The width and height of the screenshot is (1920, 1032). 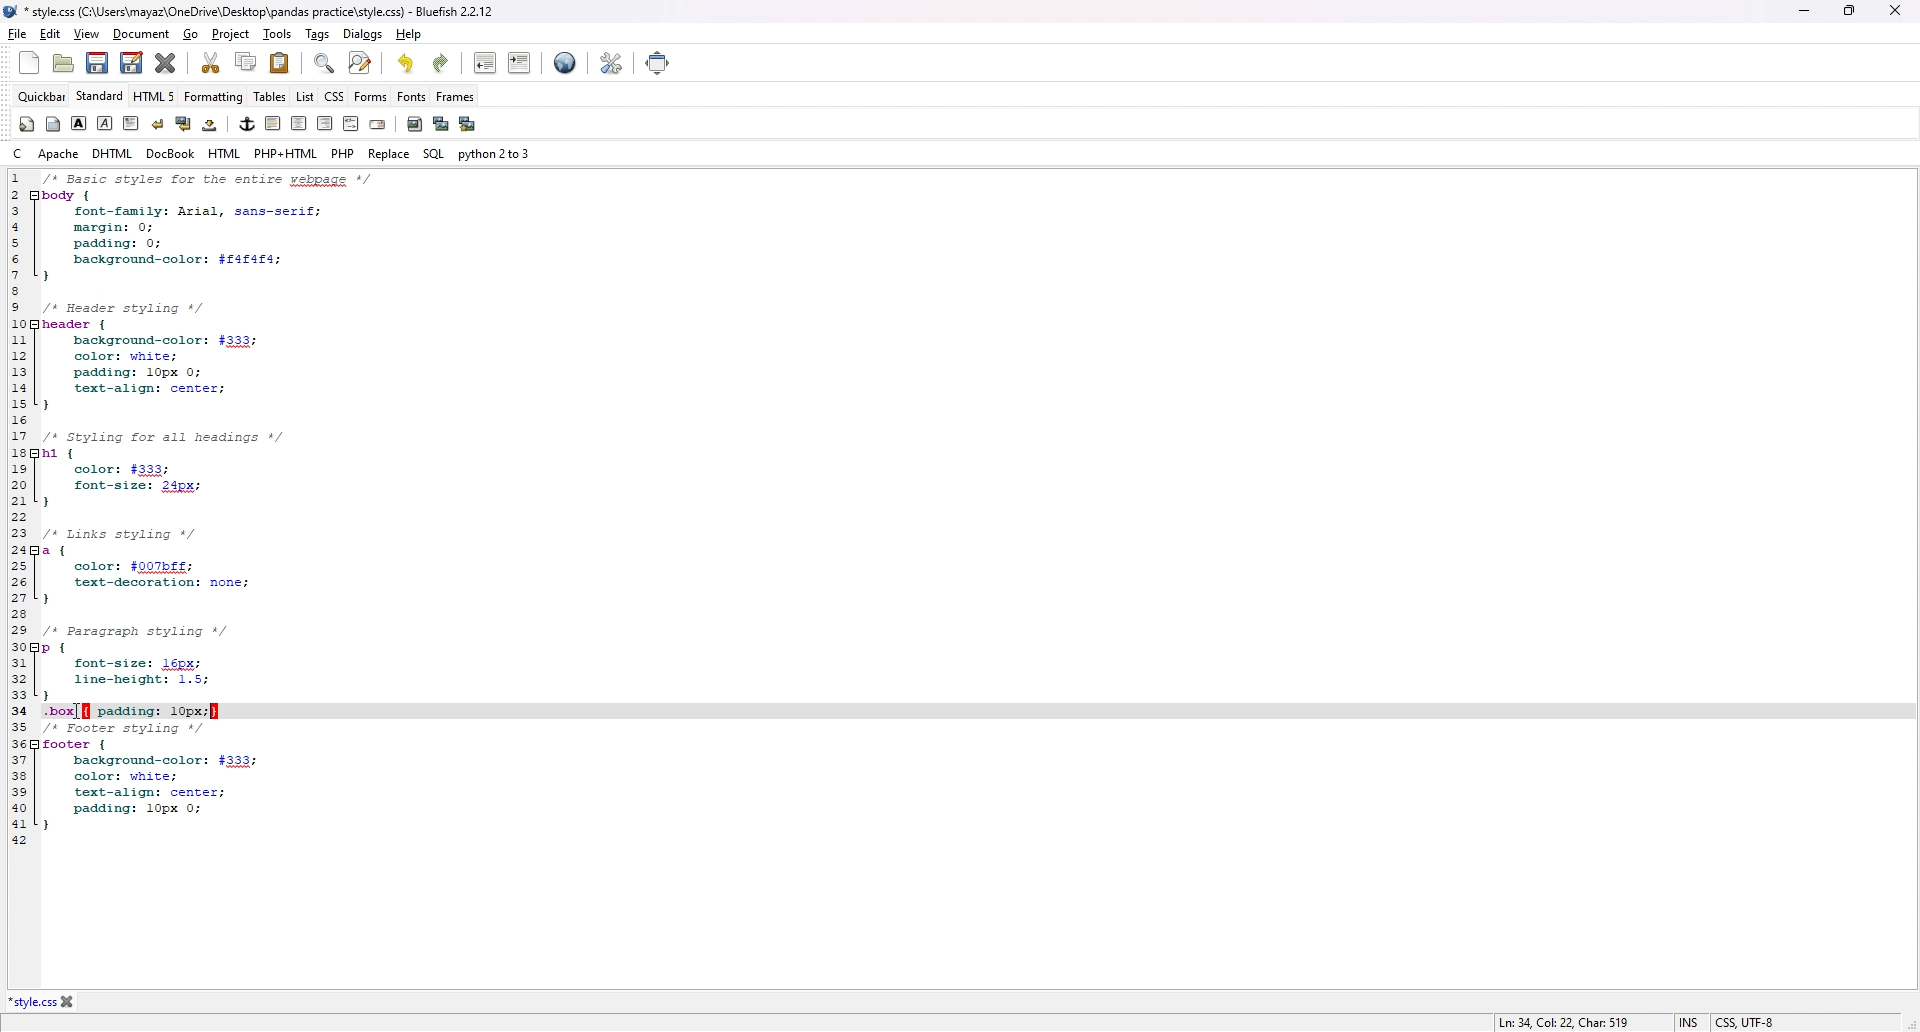 I want to click on break and clear, so click(x=183, y=124).